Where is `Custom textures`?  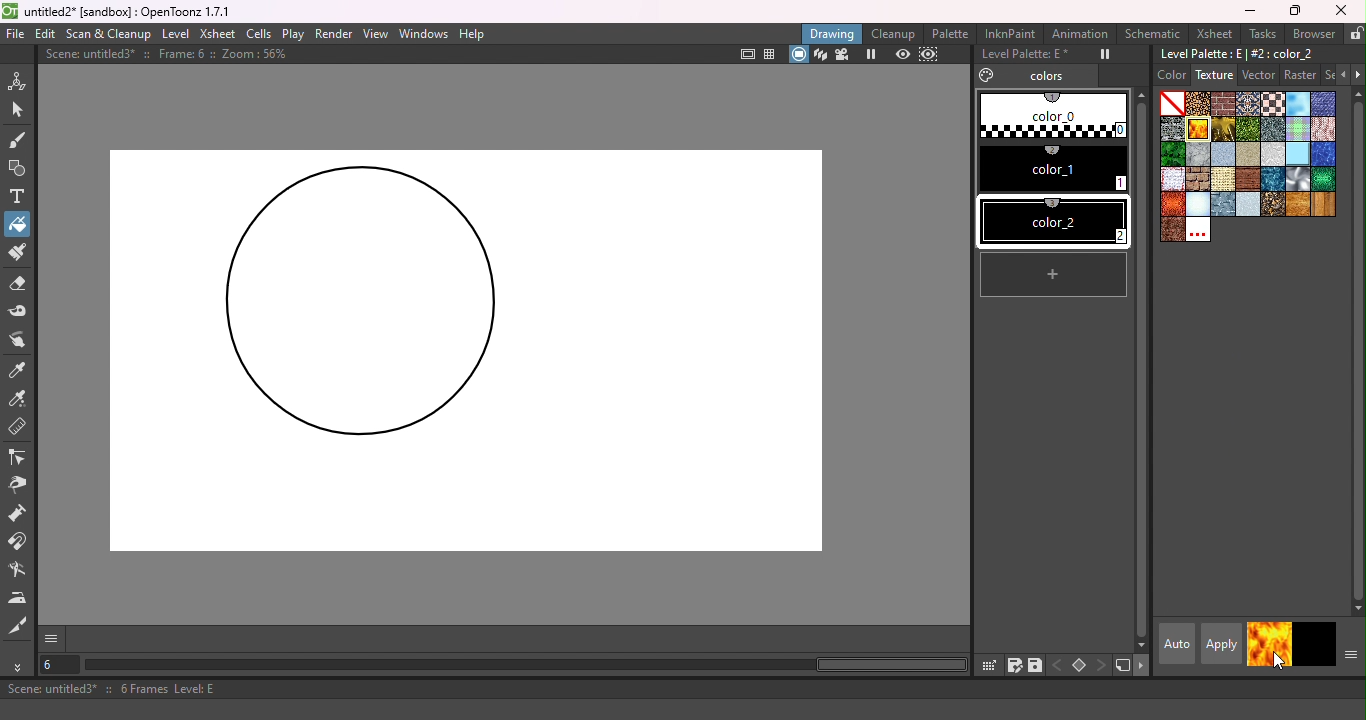
Custom textures is located at coordinates (1199, 231).